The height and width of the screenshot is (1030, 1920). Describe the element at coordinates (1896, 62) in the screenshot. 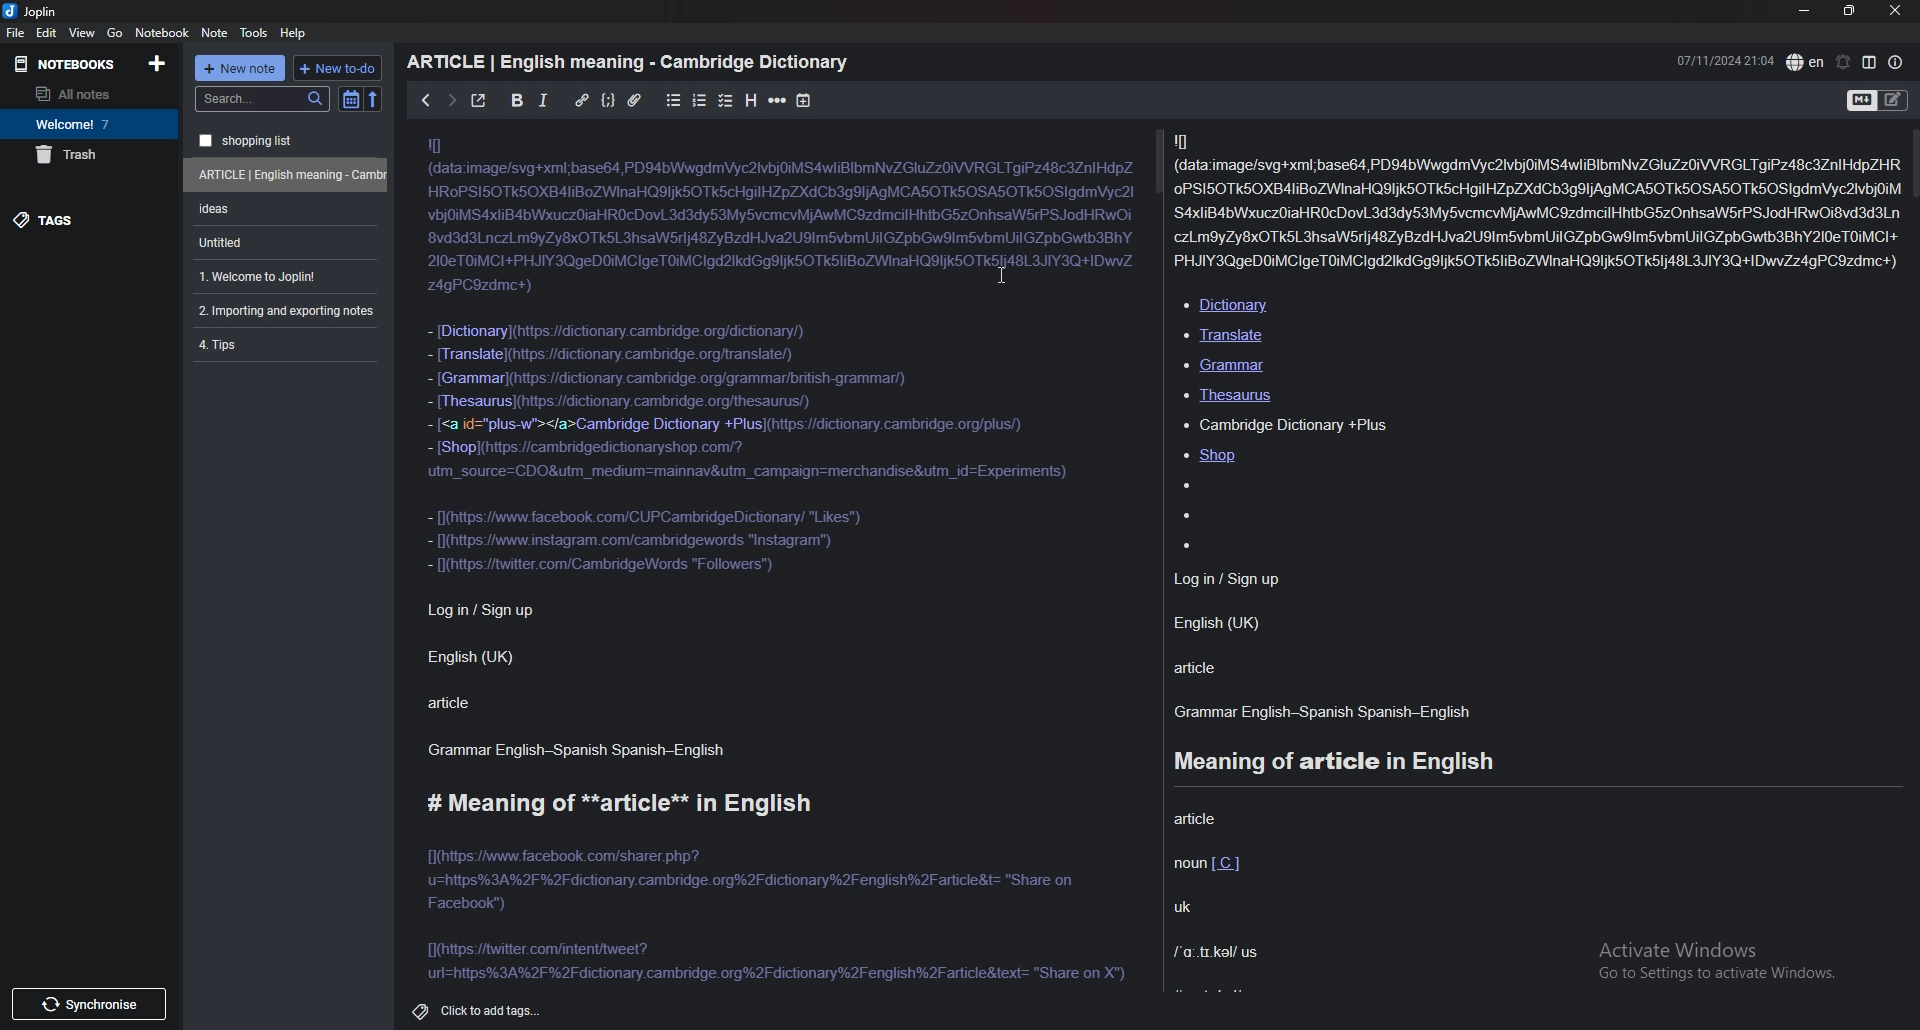

I see `note properties` at that location.